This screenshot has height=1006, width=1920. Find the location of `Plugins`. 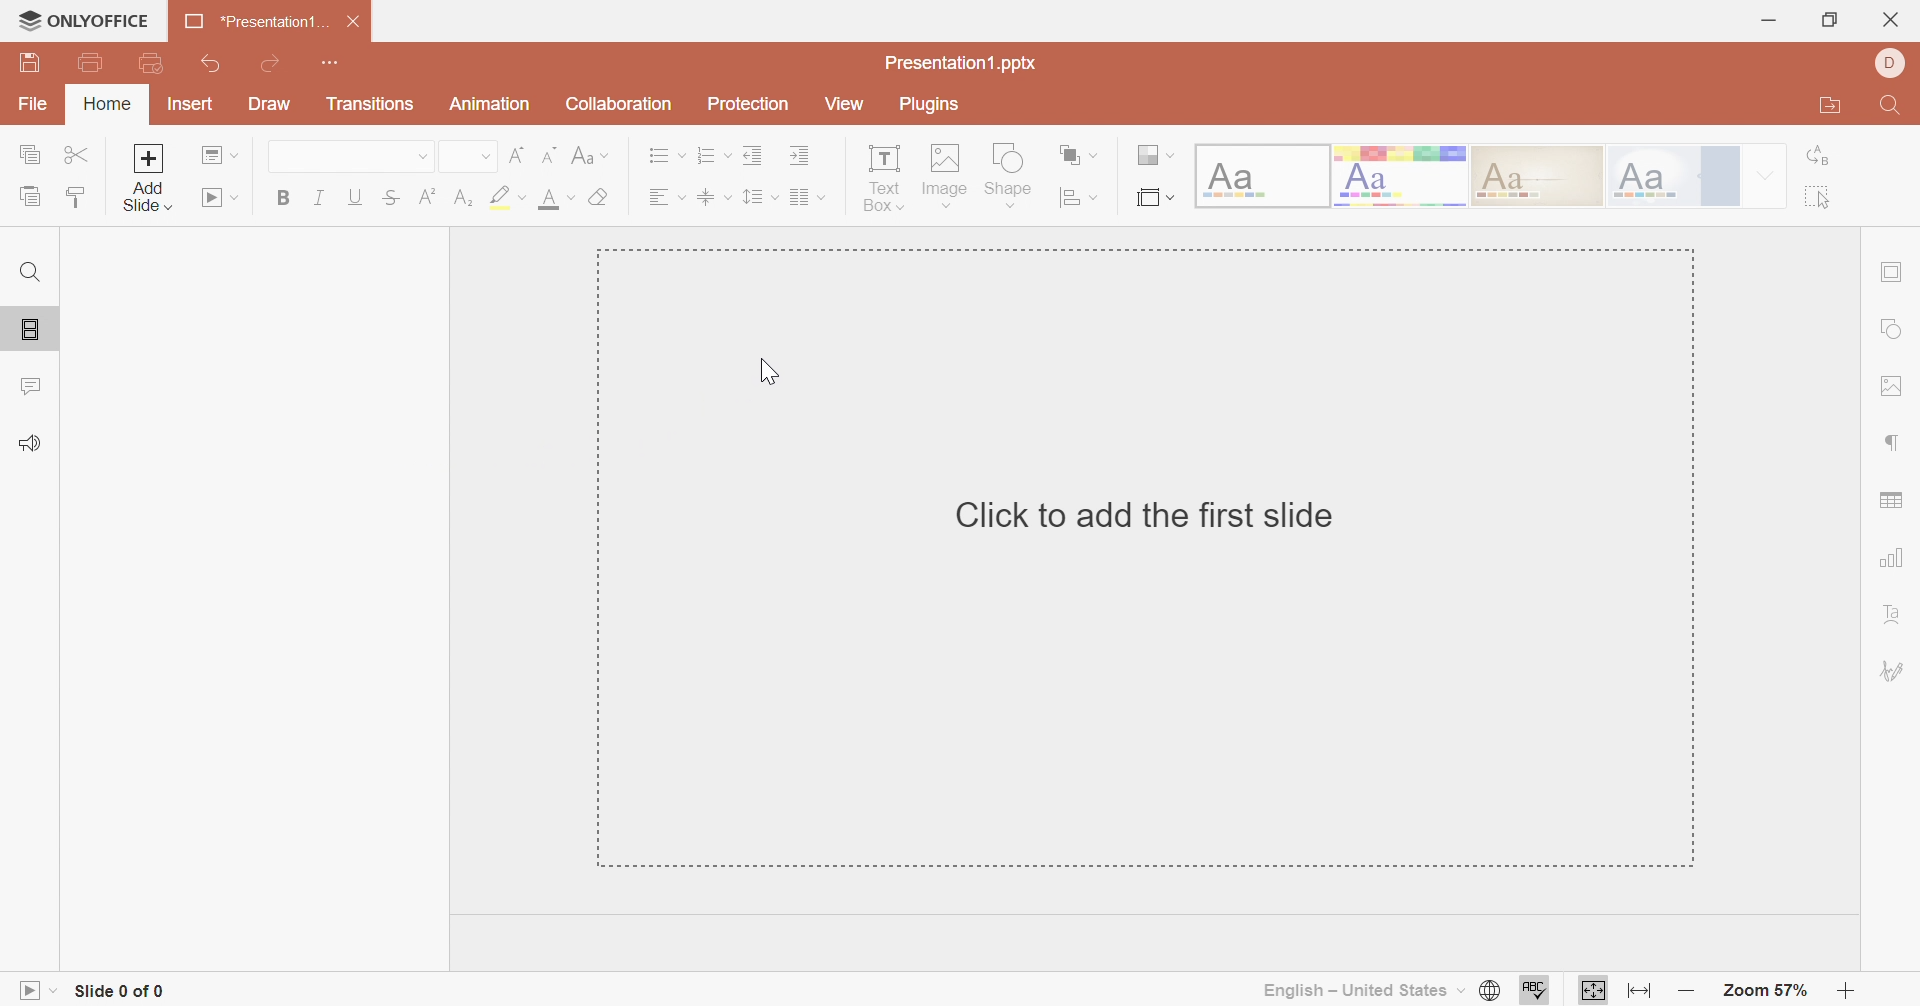

Plugins is located at coordinates (937, 107).